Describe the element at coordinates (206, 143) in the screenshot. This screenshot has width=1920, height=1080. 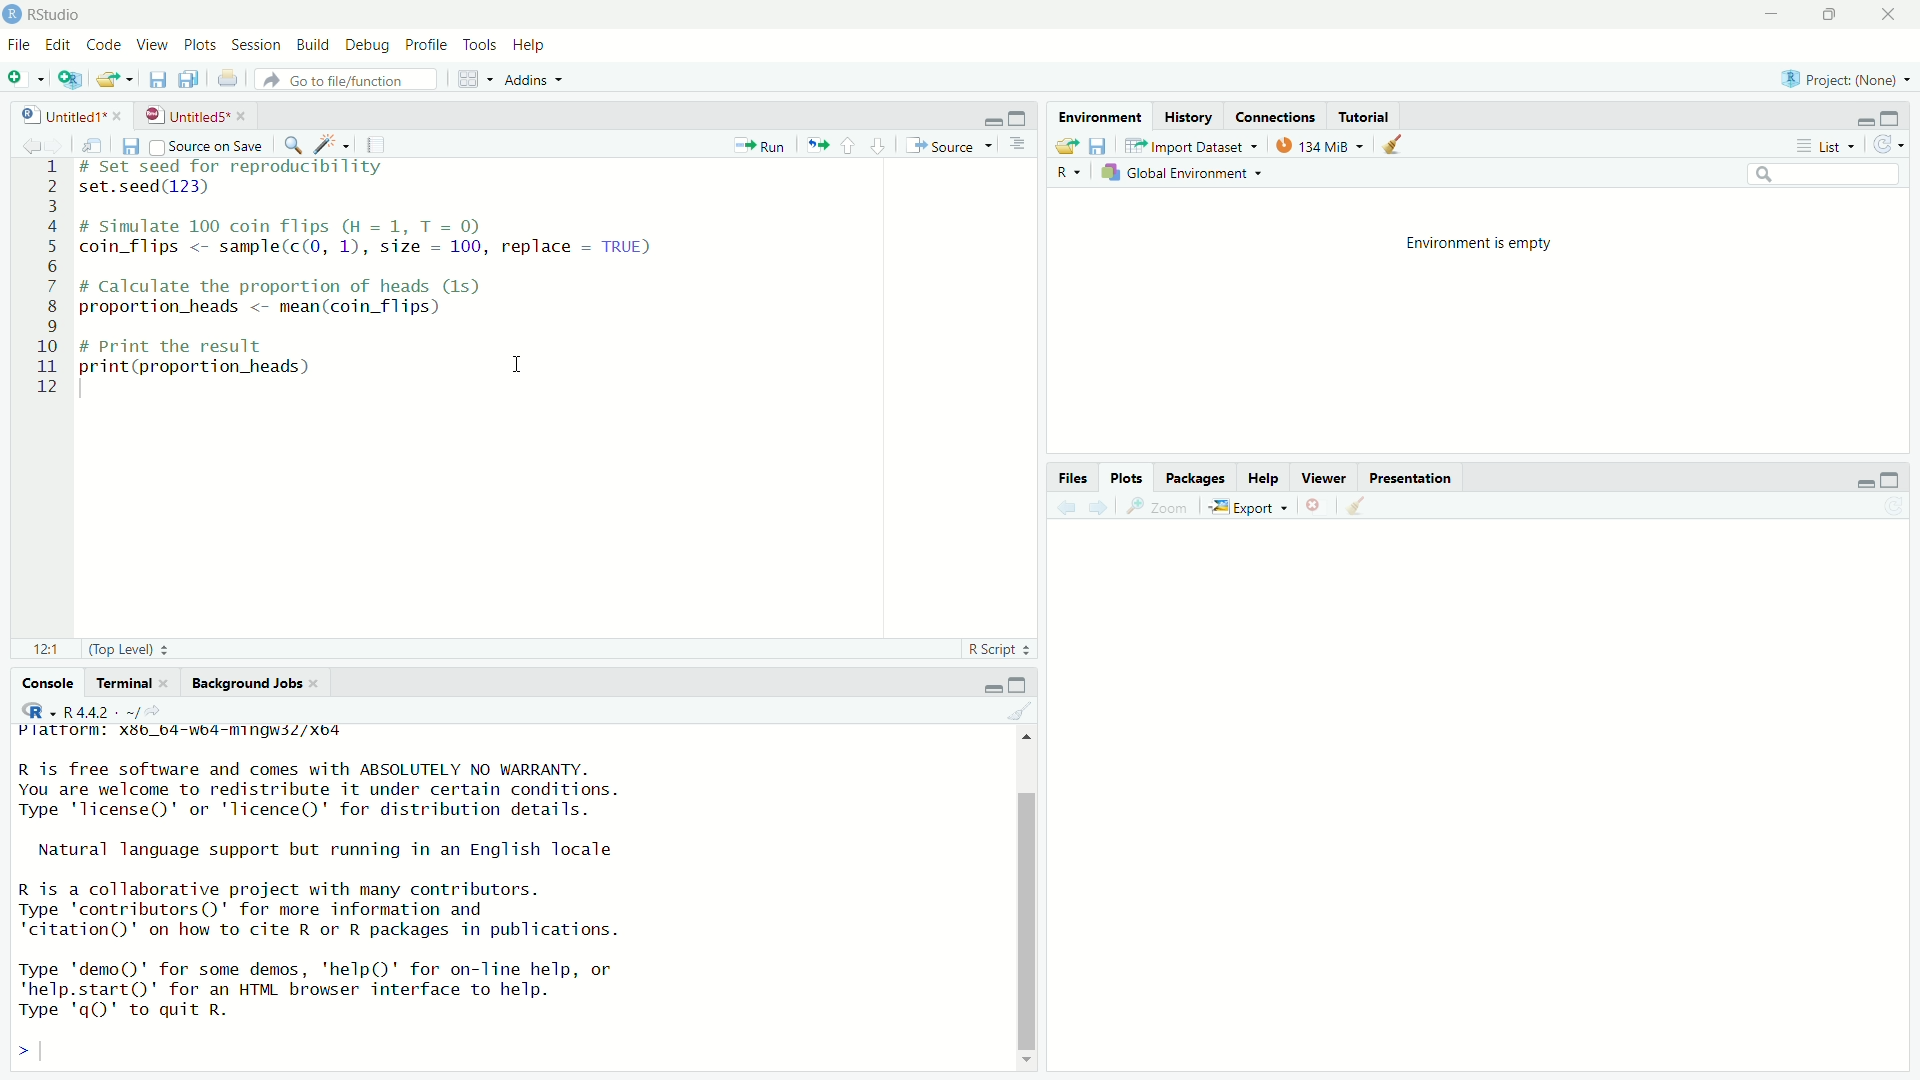
I see `source on save` at that location.